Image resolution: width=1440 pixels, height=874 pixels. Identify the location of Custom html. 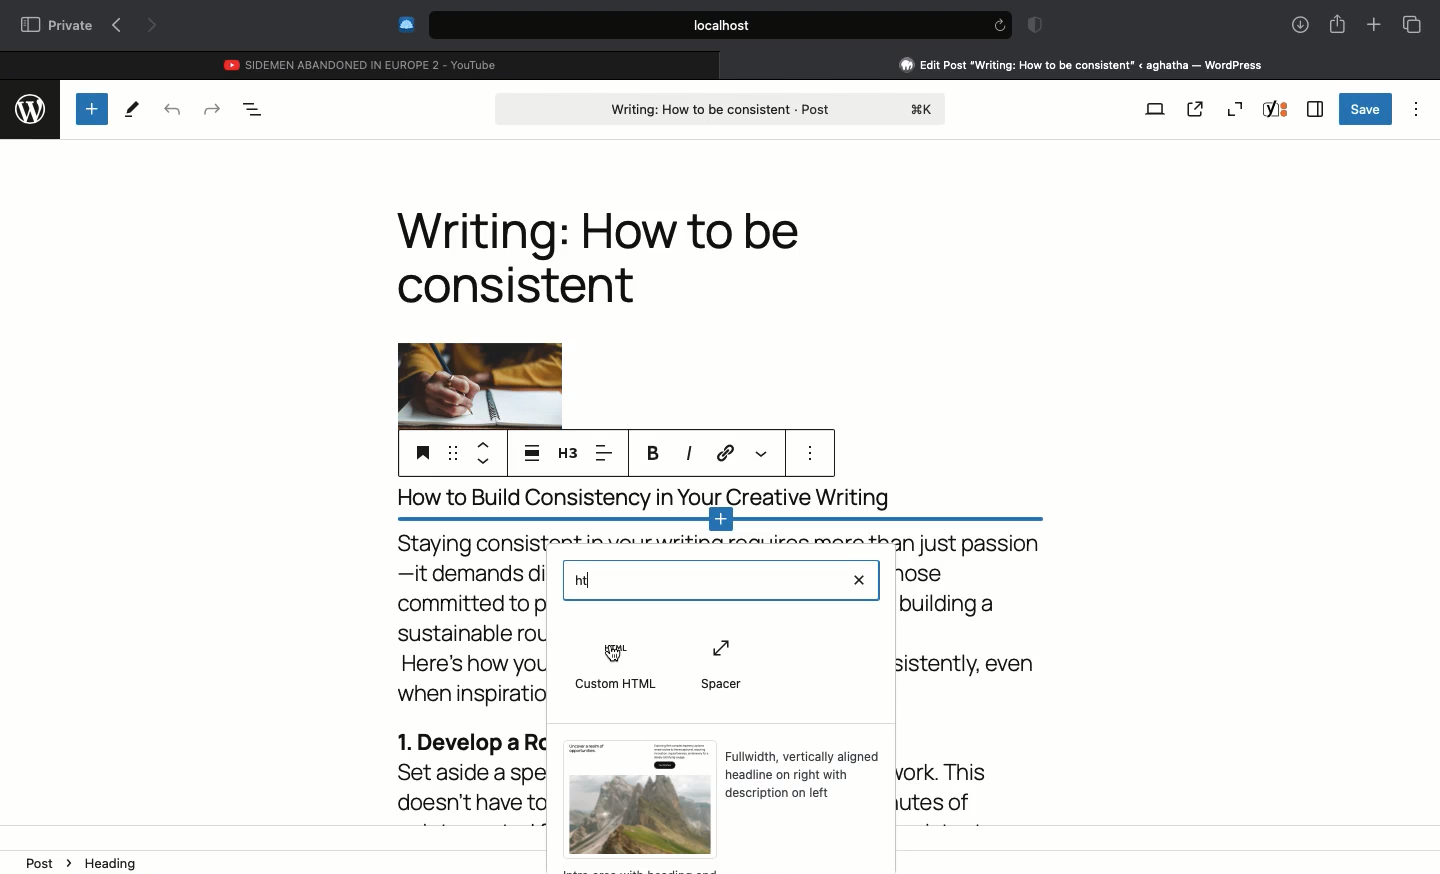
(614, 670).